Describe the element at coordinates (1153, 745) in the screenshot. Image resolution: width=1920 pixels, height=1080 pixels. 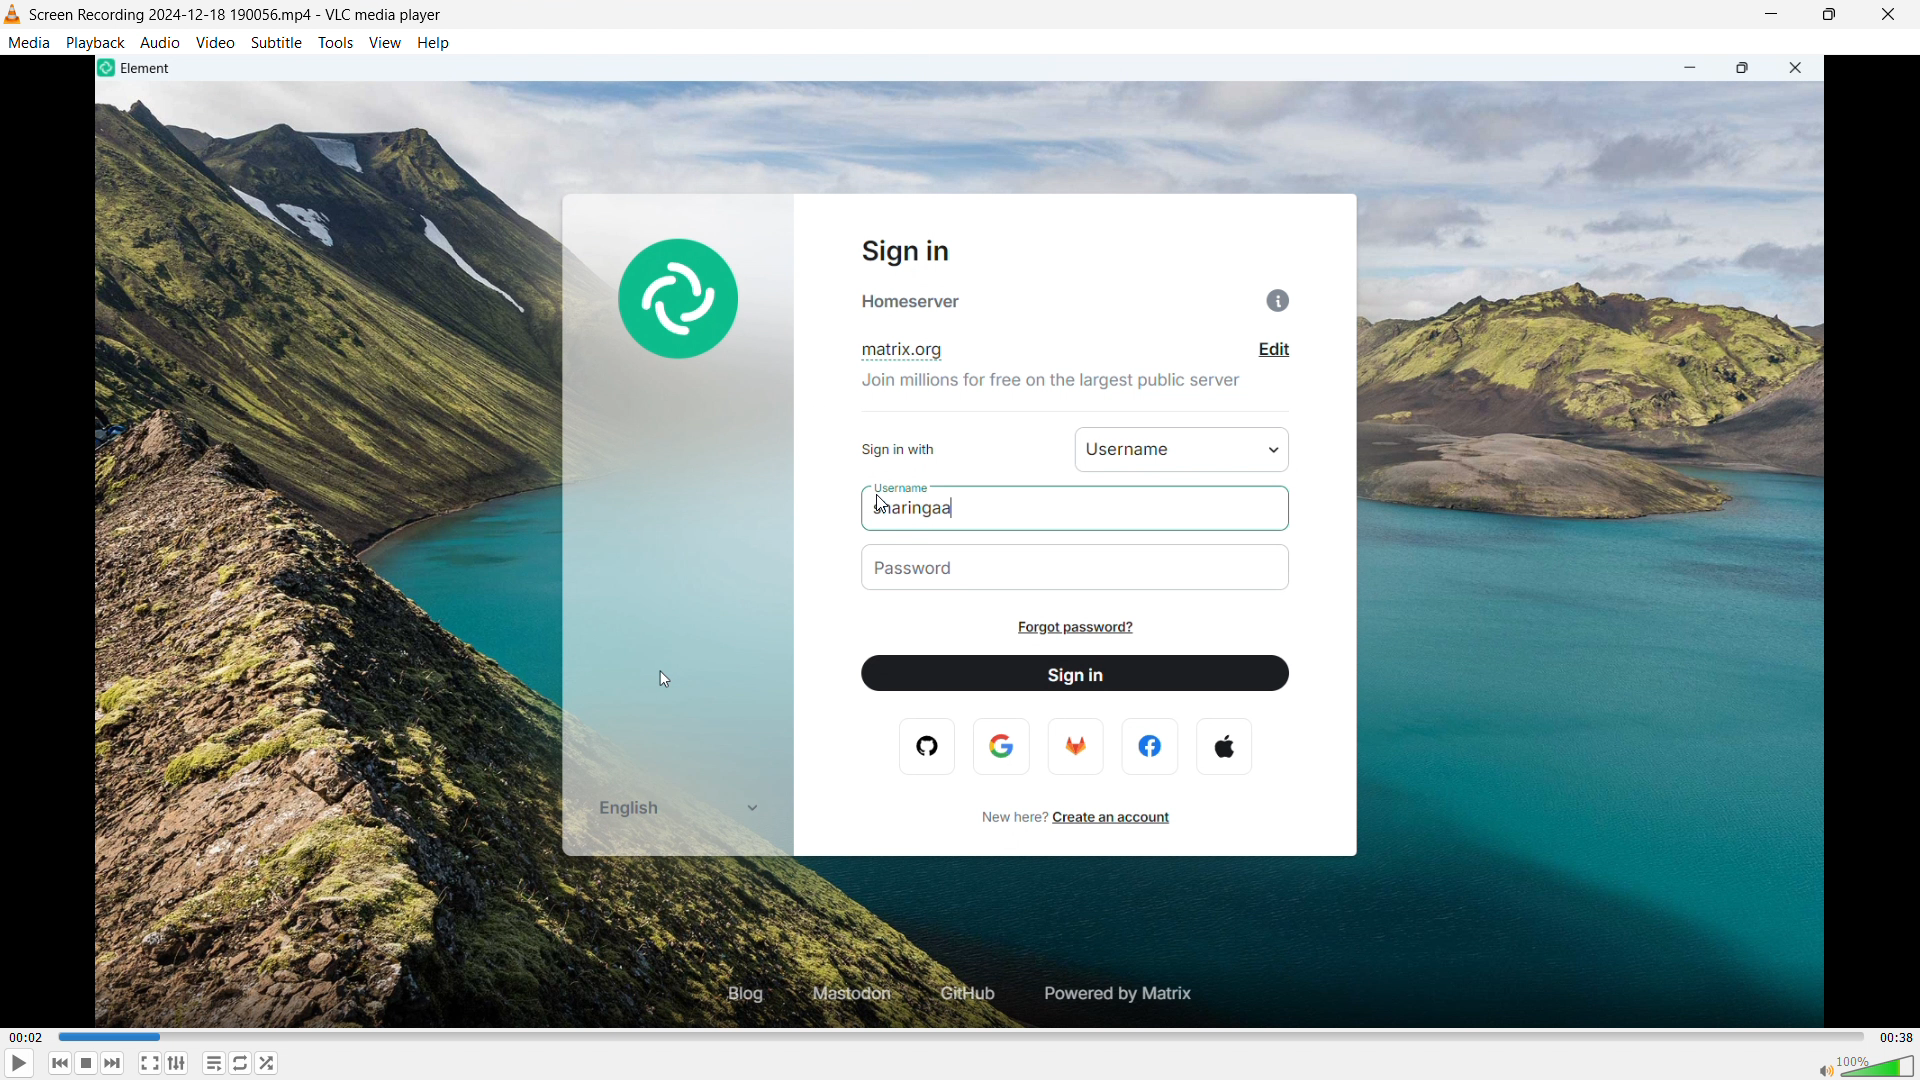
I see `facebook logo` at that location.